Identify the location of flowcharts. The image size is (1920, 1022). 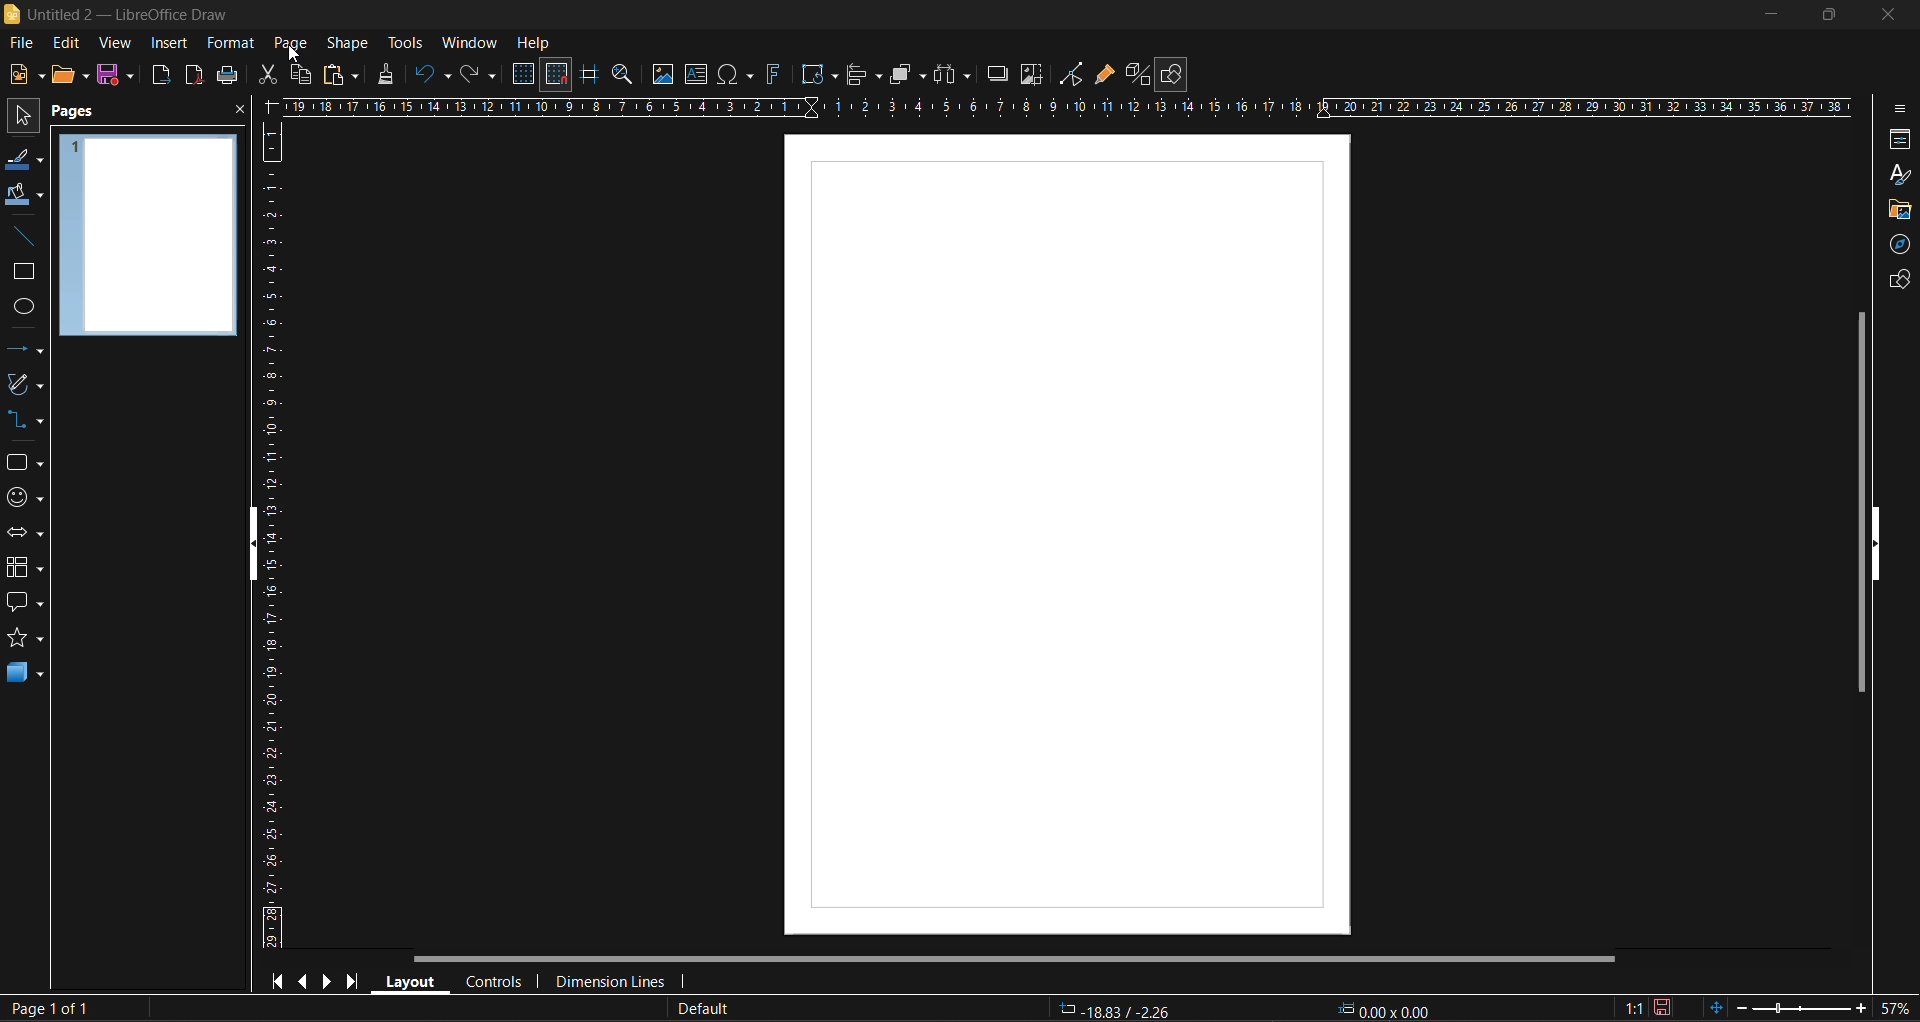
(31, 567).